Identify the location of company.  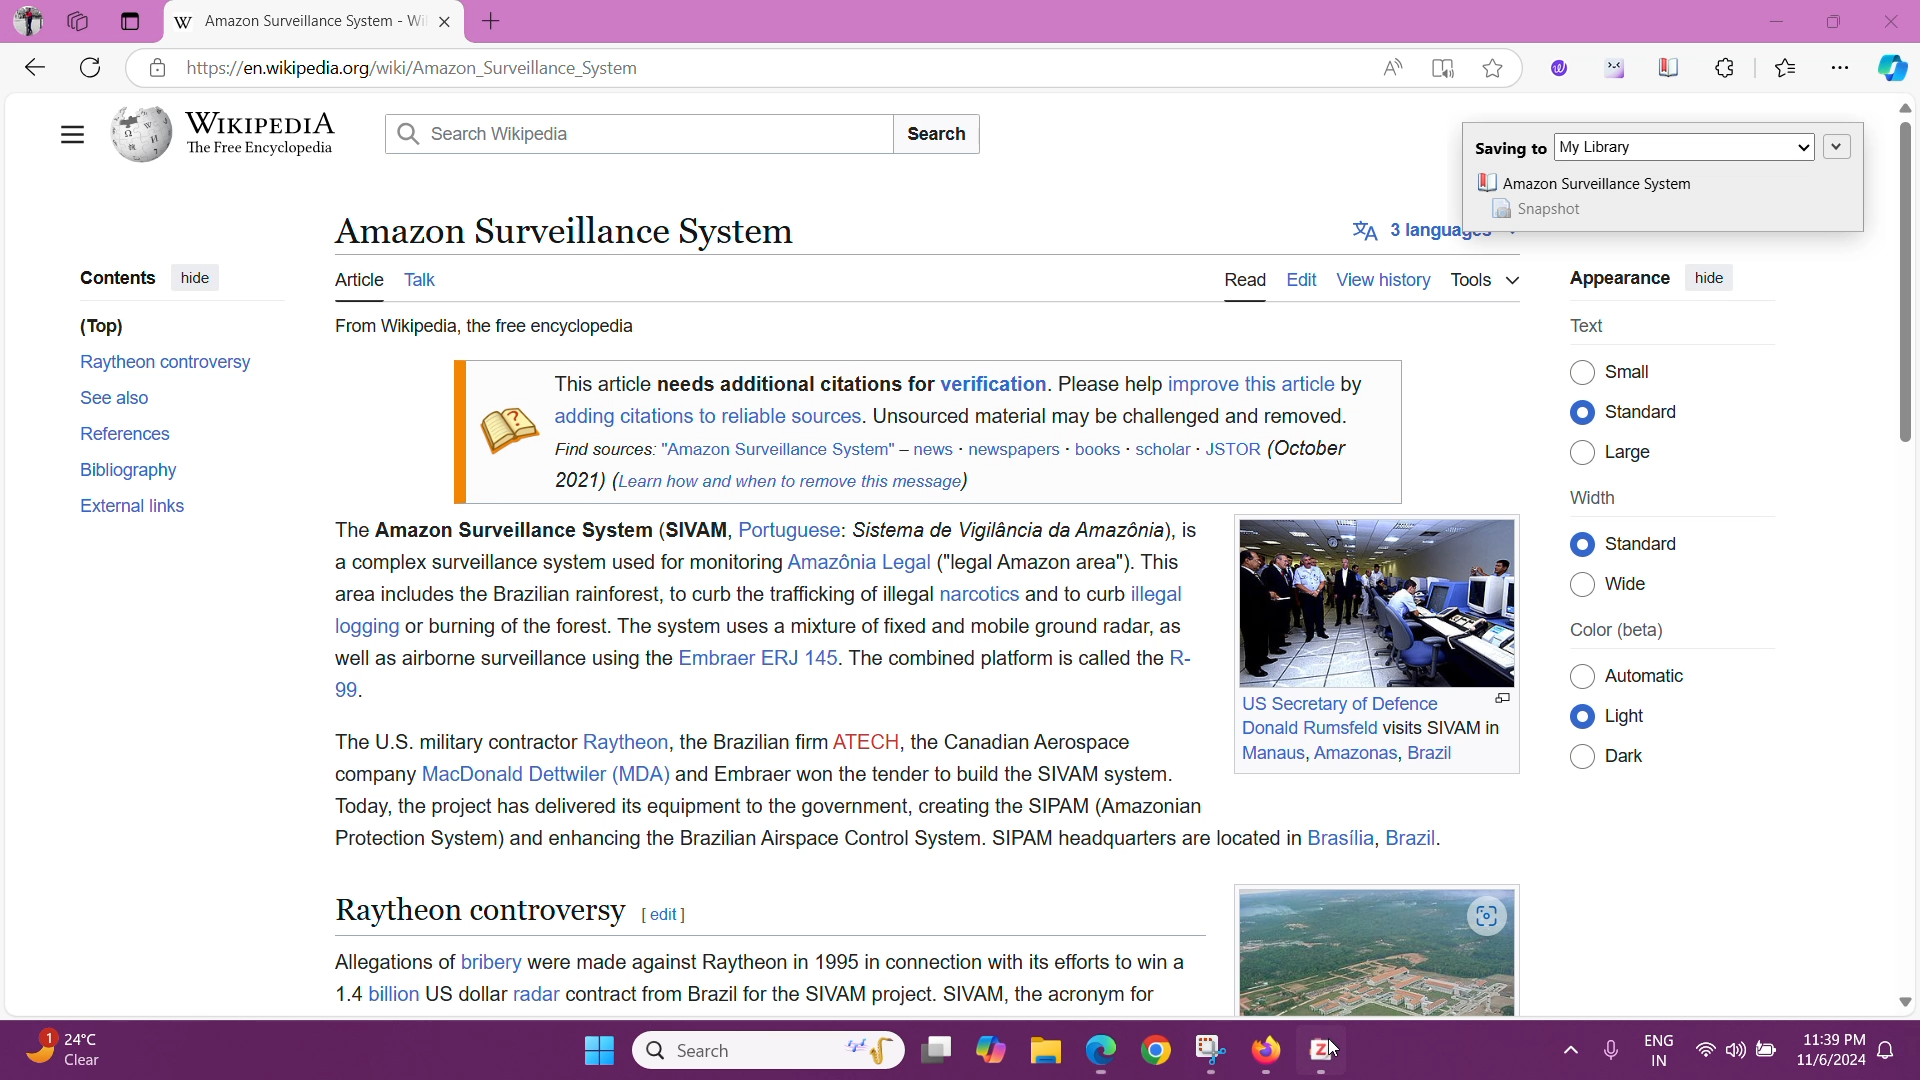
(371, 772).